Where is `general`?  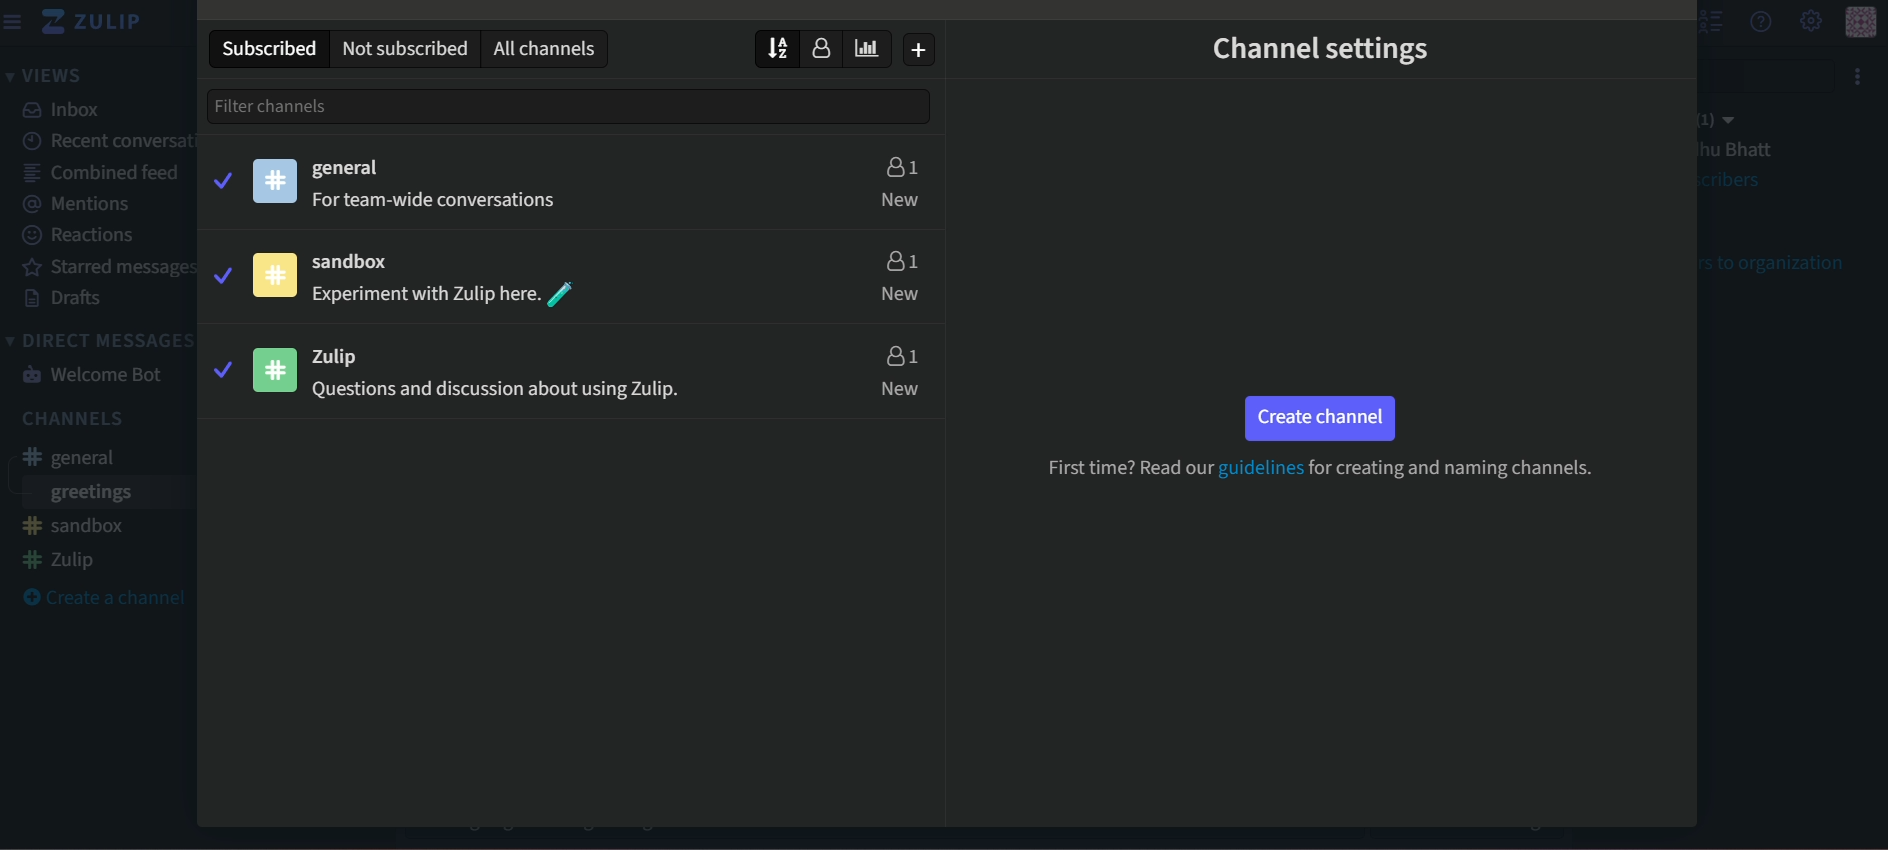
general is located at coordinates (73, 460).